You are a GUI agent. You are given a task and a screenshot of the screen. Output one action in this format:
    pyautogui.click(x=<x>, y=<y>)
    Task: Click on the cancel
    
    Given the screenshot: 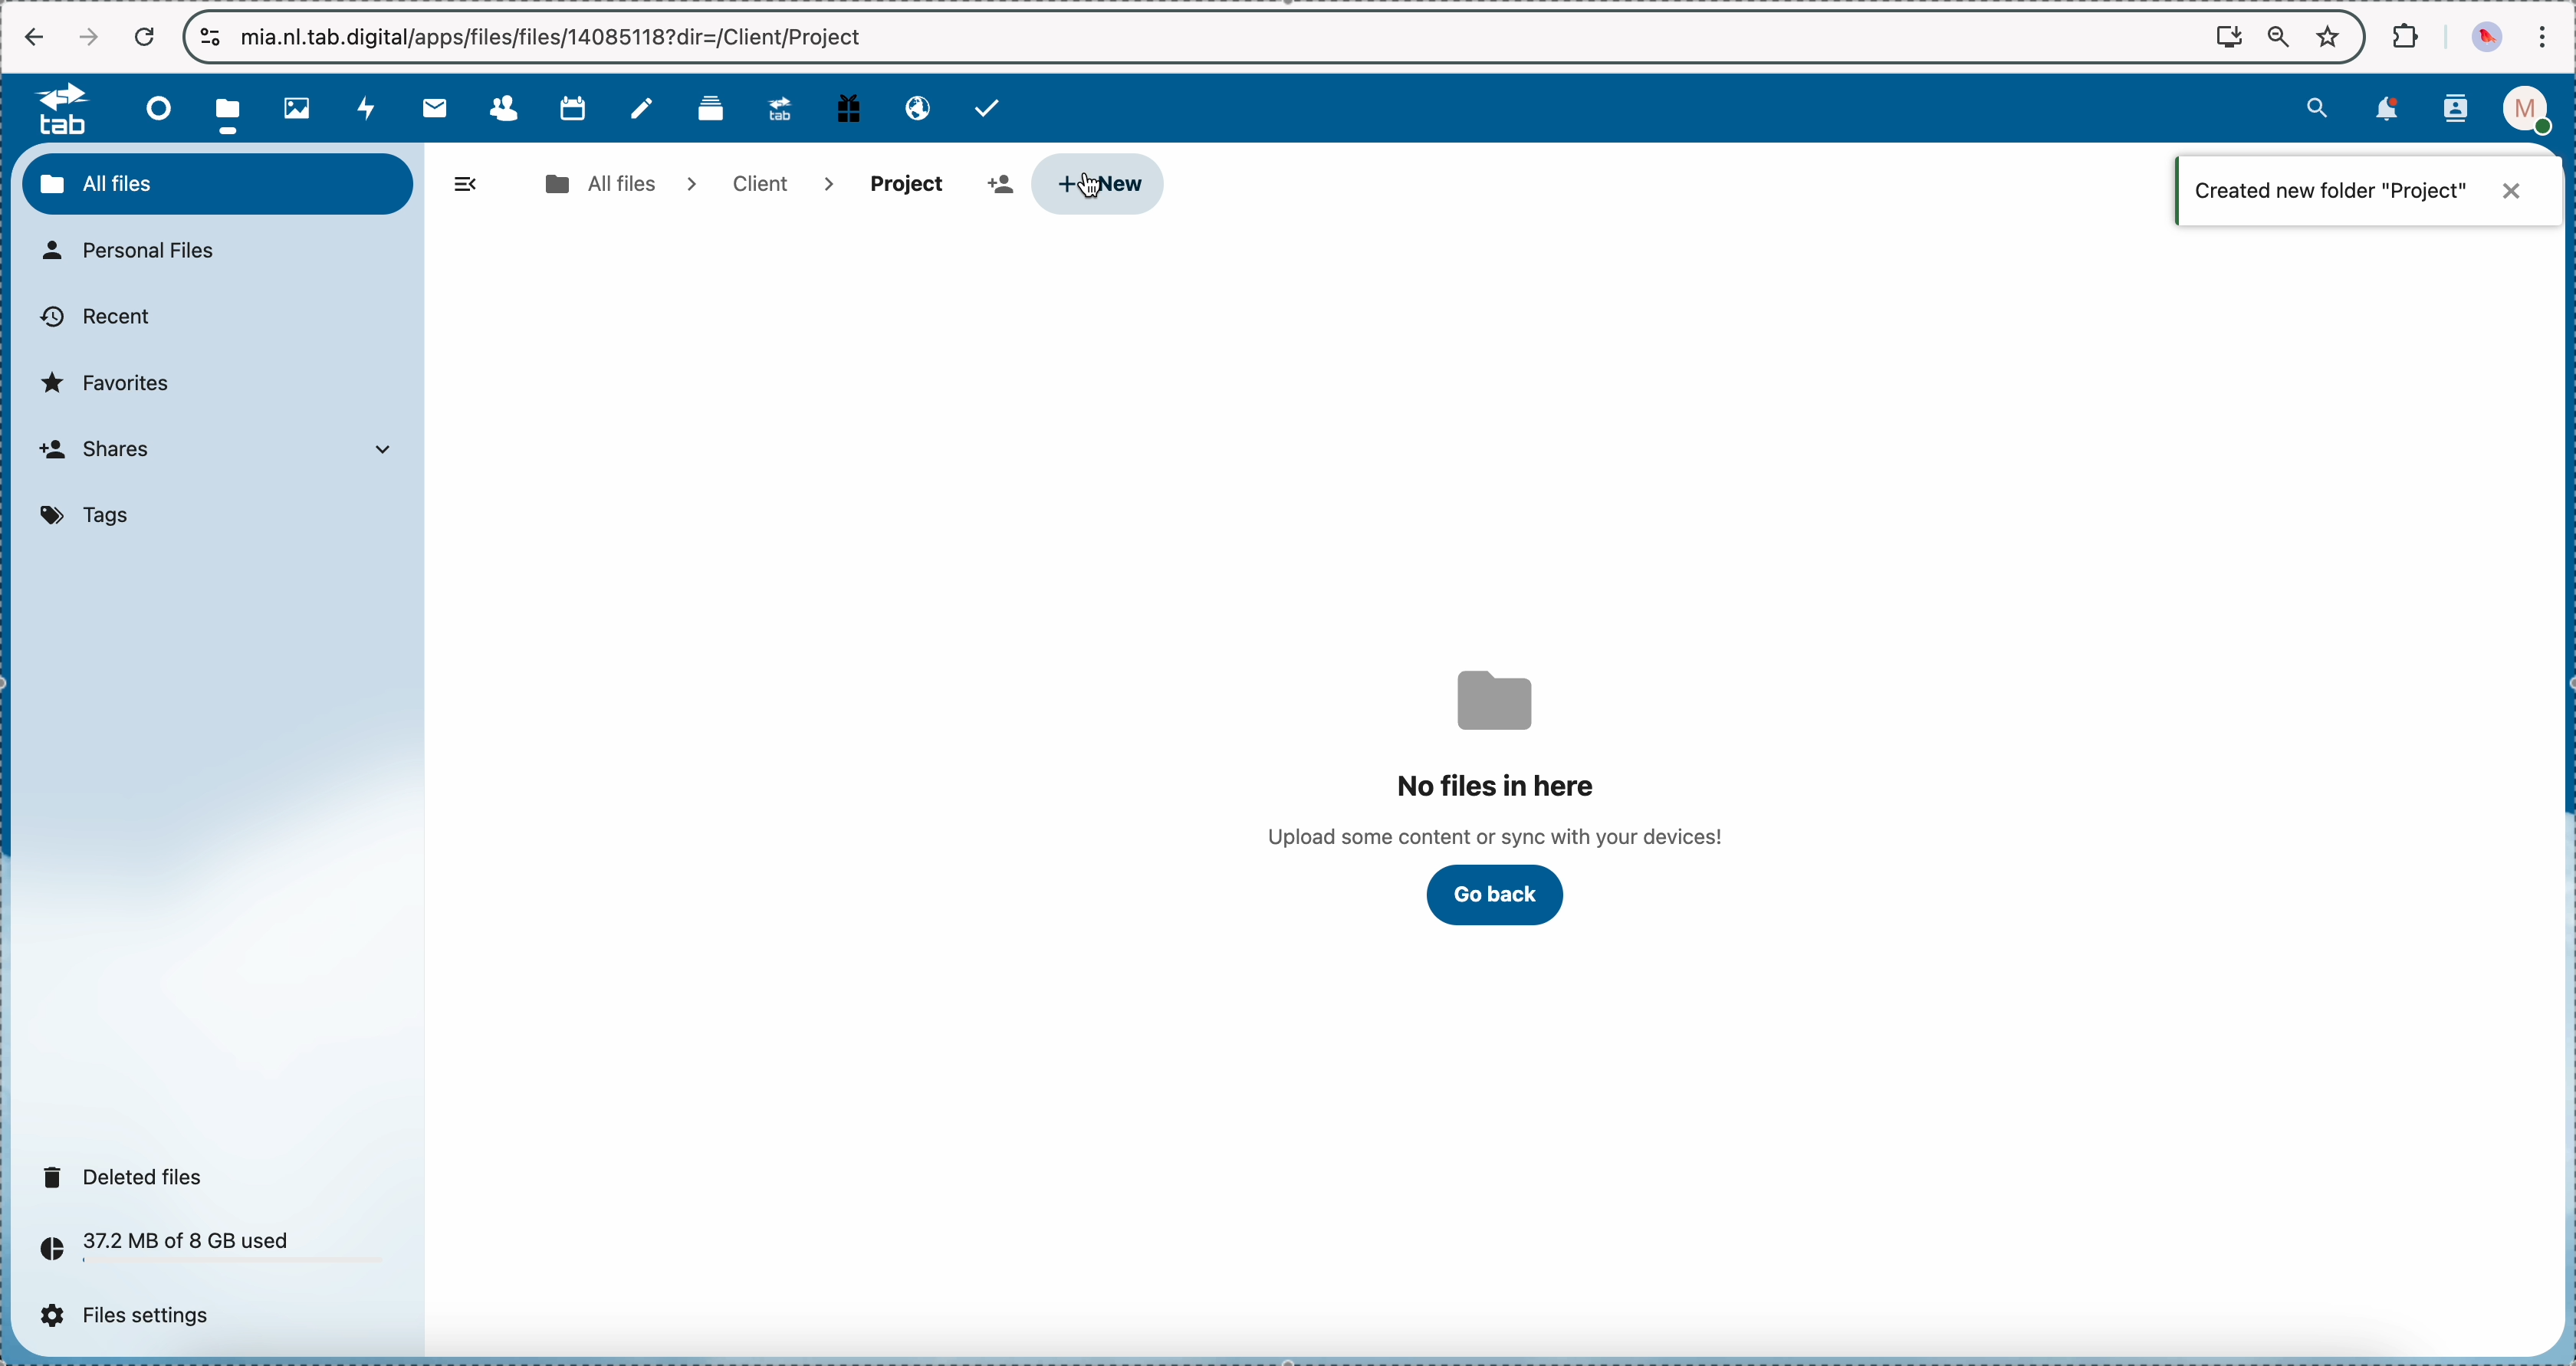 What is the action you would take?
    pyautogui.click(x=143, y=38)
    